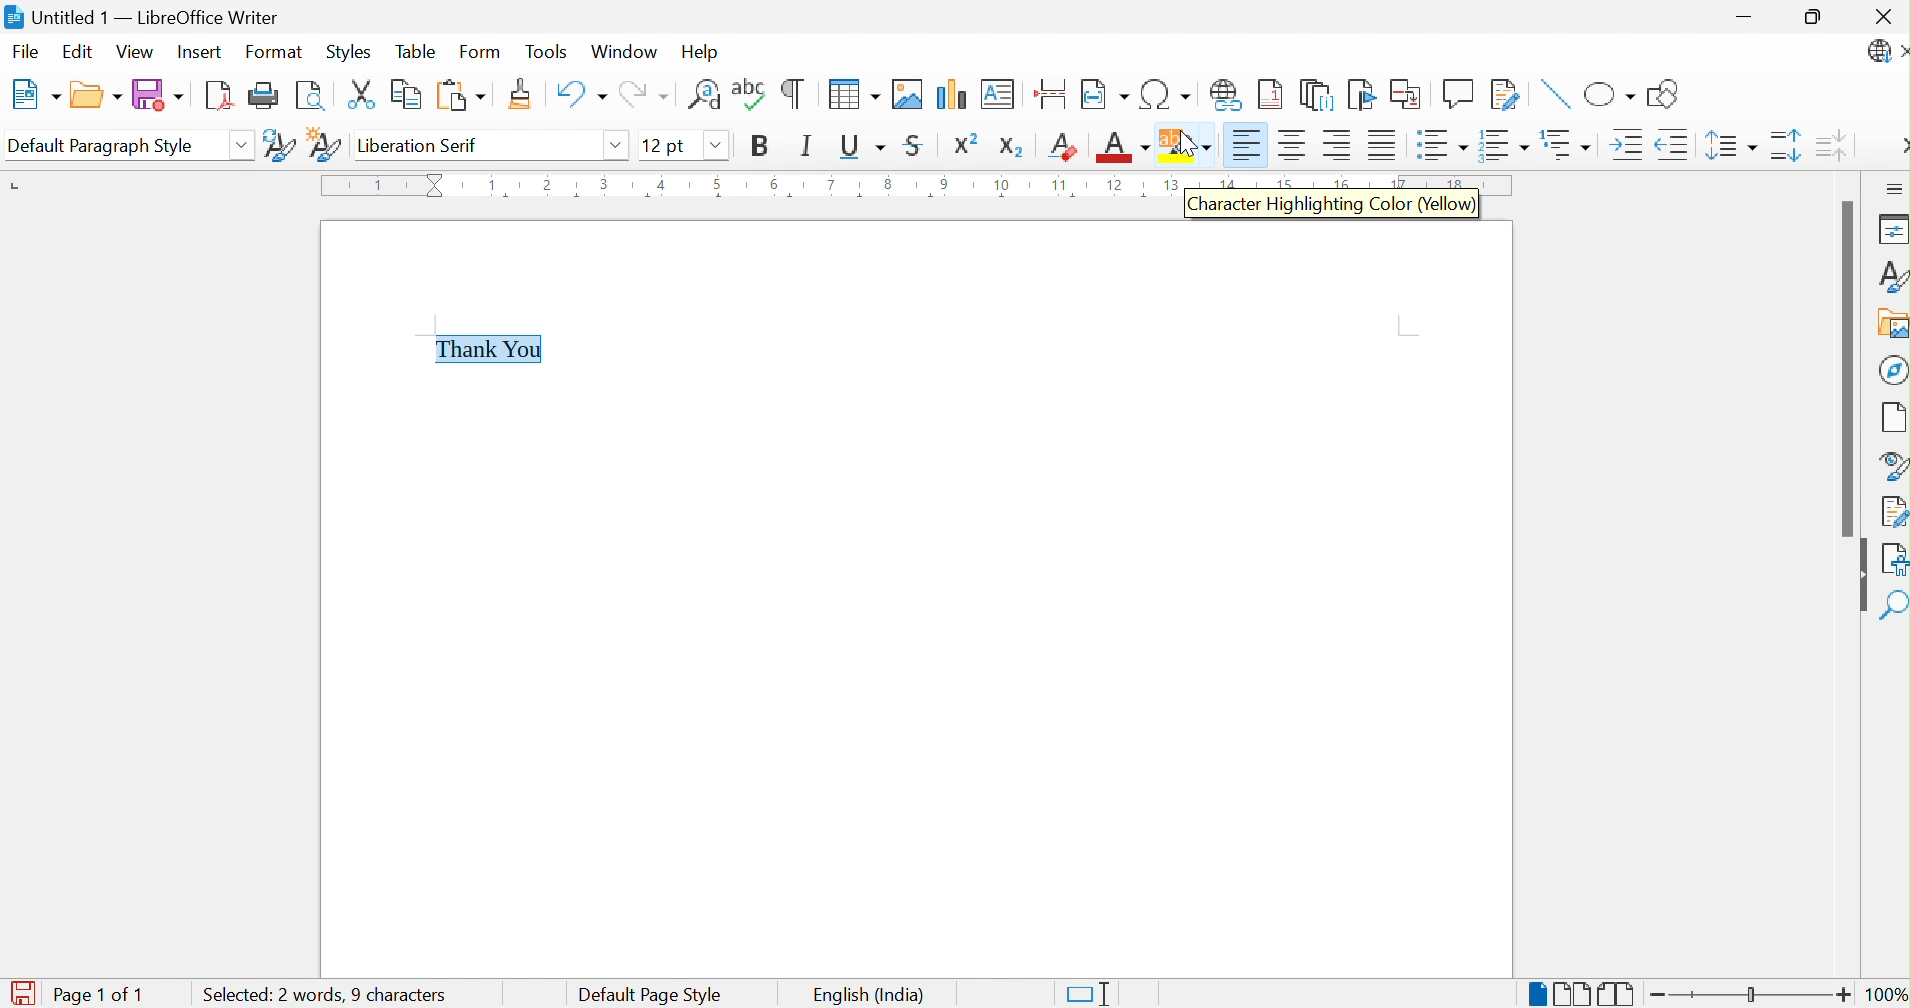  What do you see at coordinates (1226, 96) in the screenshot?
I see `Insert Hyperlink` at bounding box center [1226, 96].